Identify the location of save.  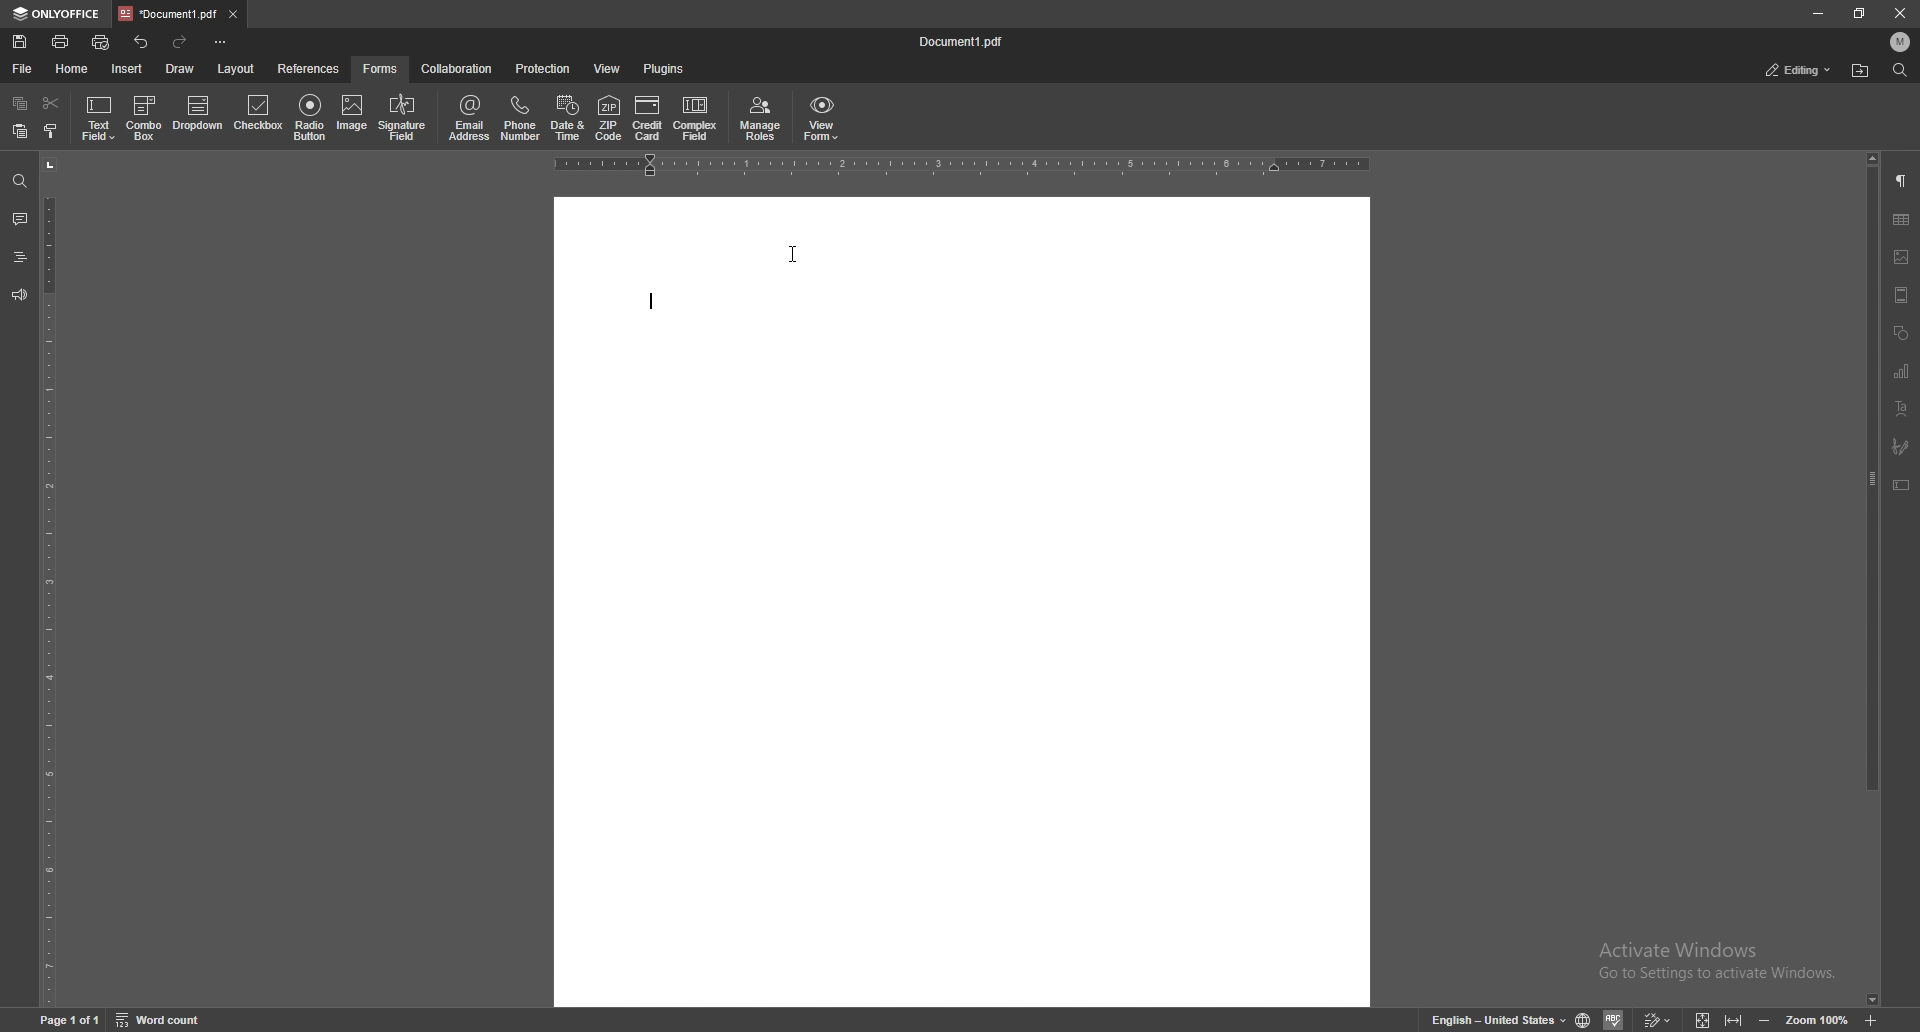
(21, 41).